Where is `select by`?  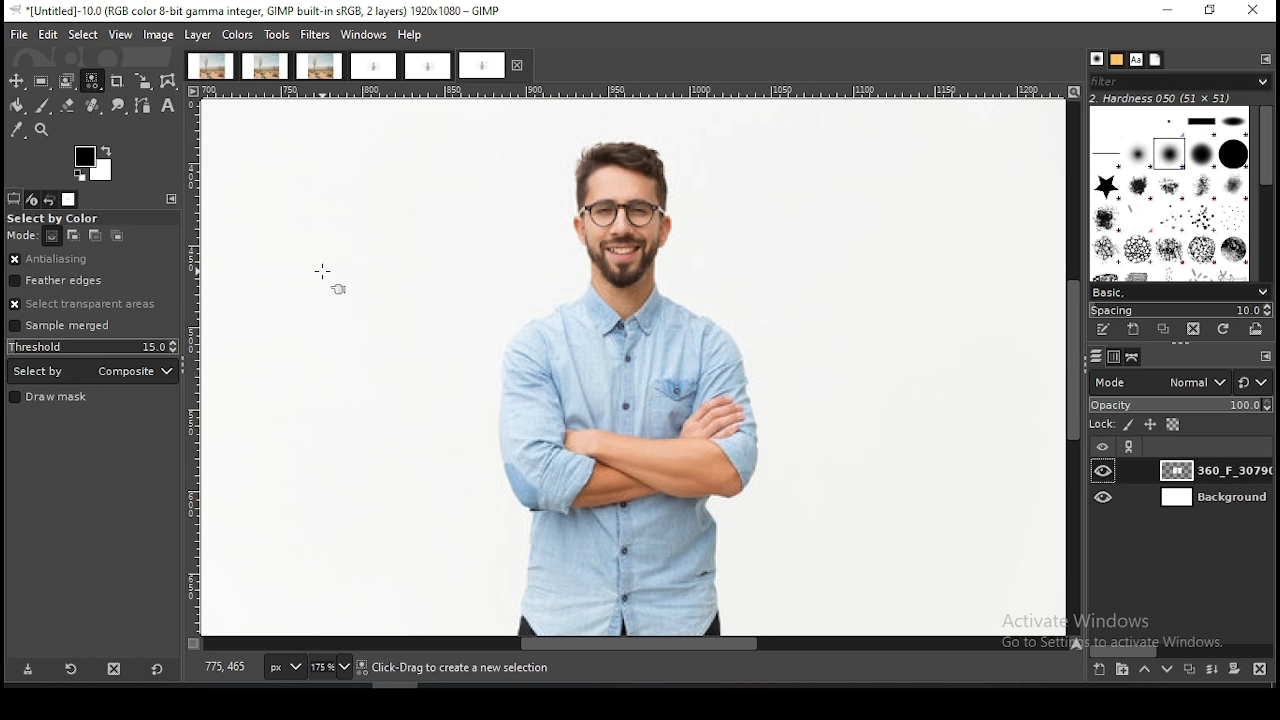
select by is located at coordinates (93, 371).